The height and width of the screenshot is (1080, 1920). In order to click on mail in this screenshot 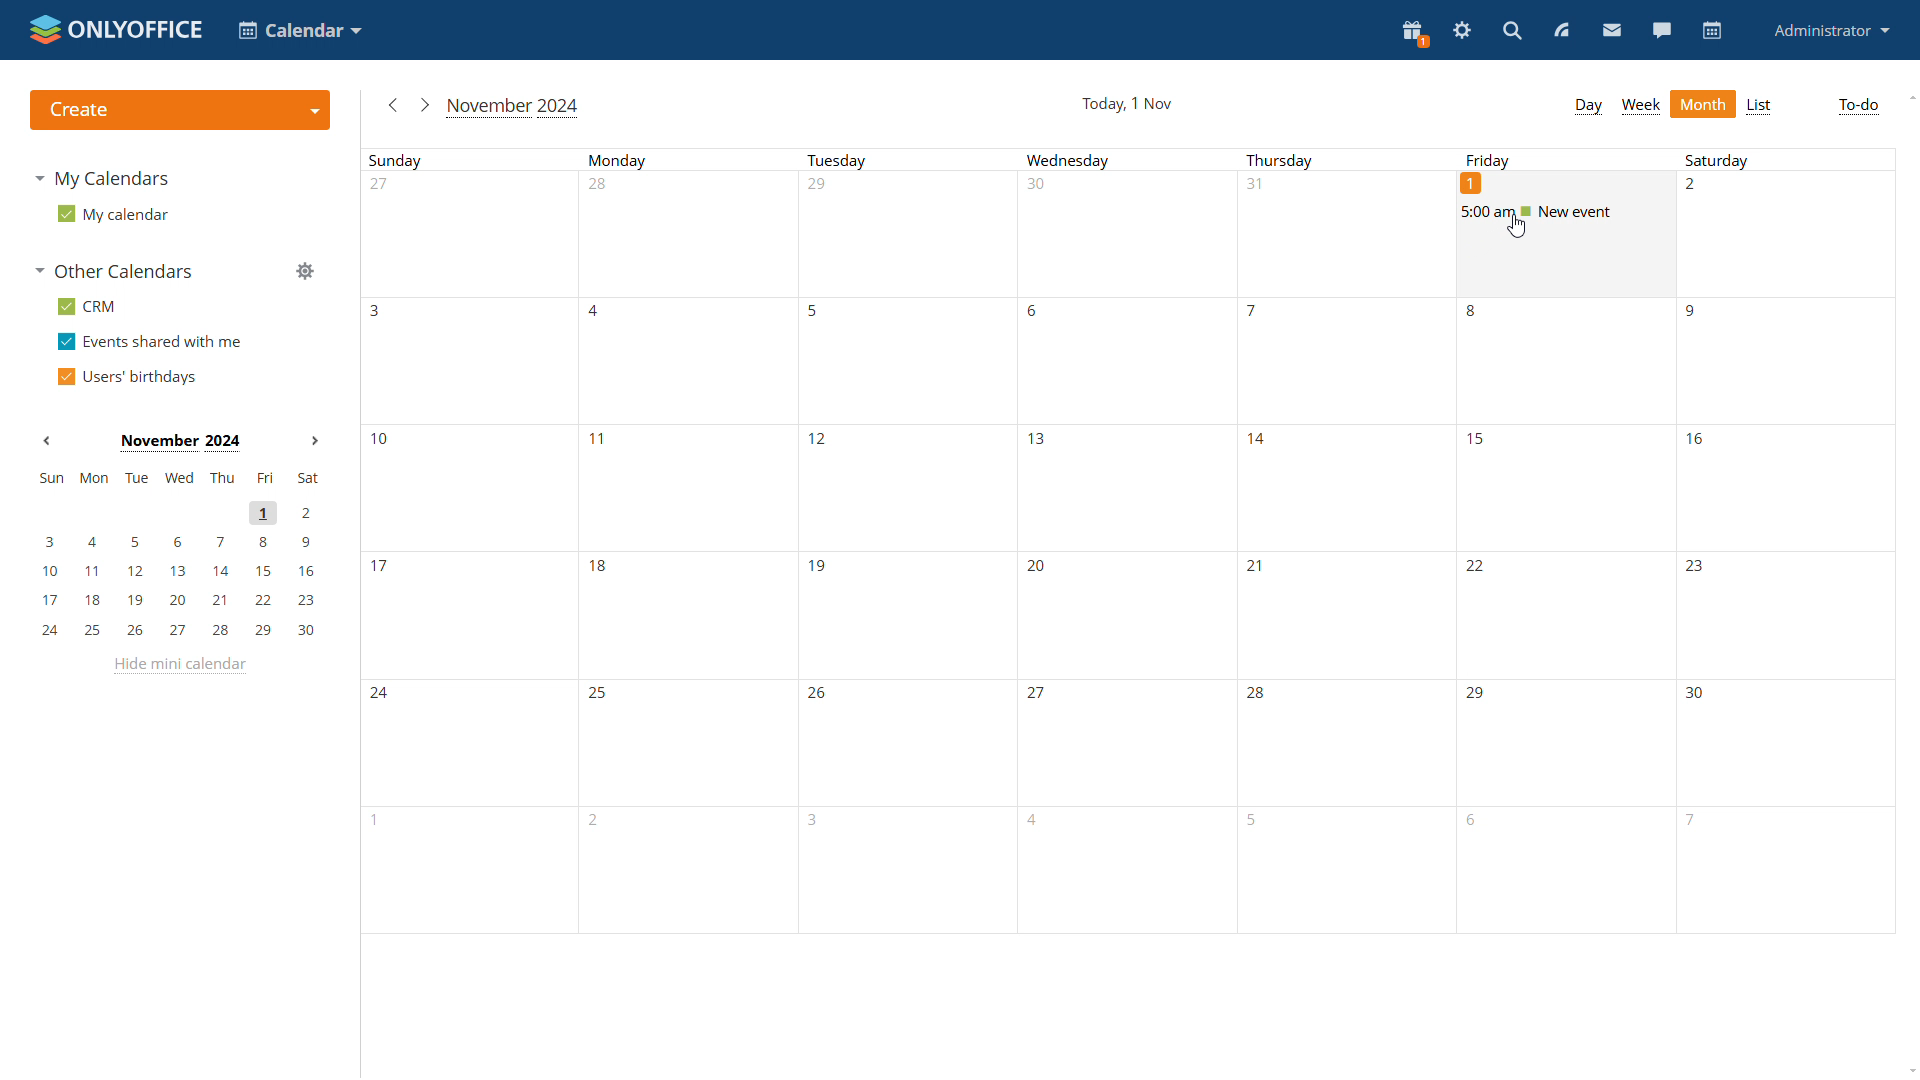, I will do `click(1610, 30)`.